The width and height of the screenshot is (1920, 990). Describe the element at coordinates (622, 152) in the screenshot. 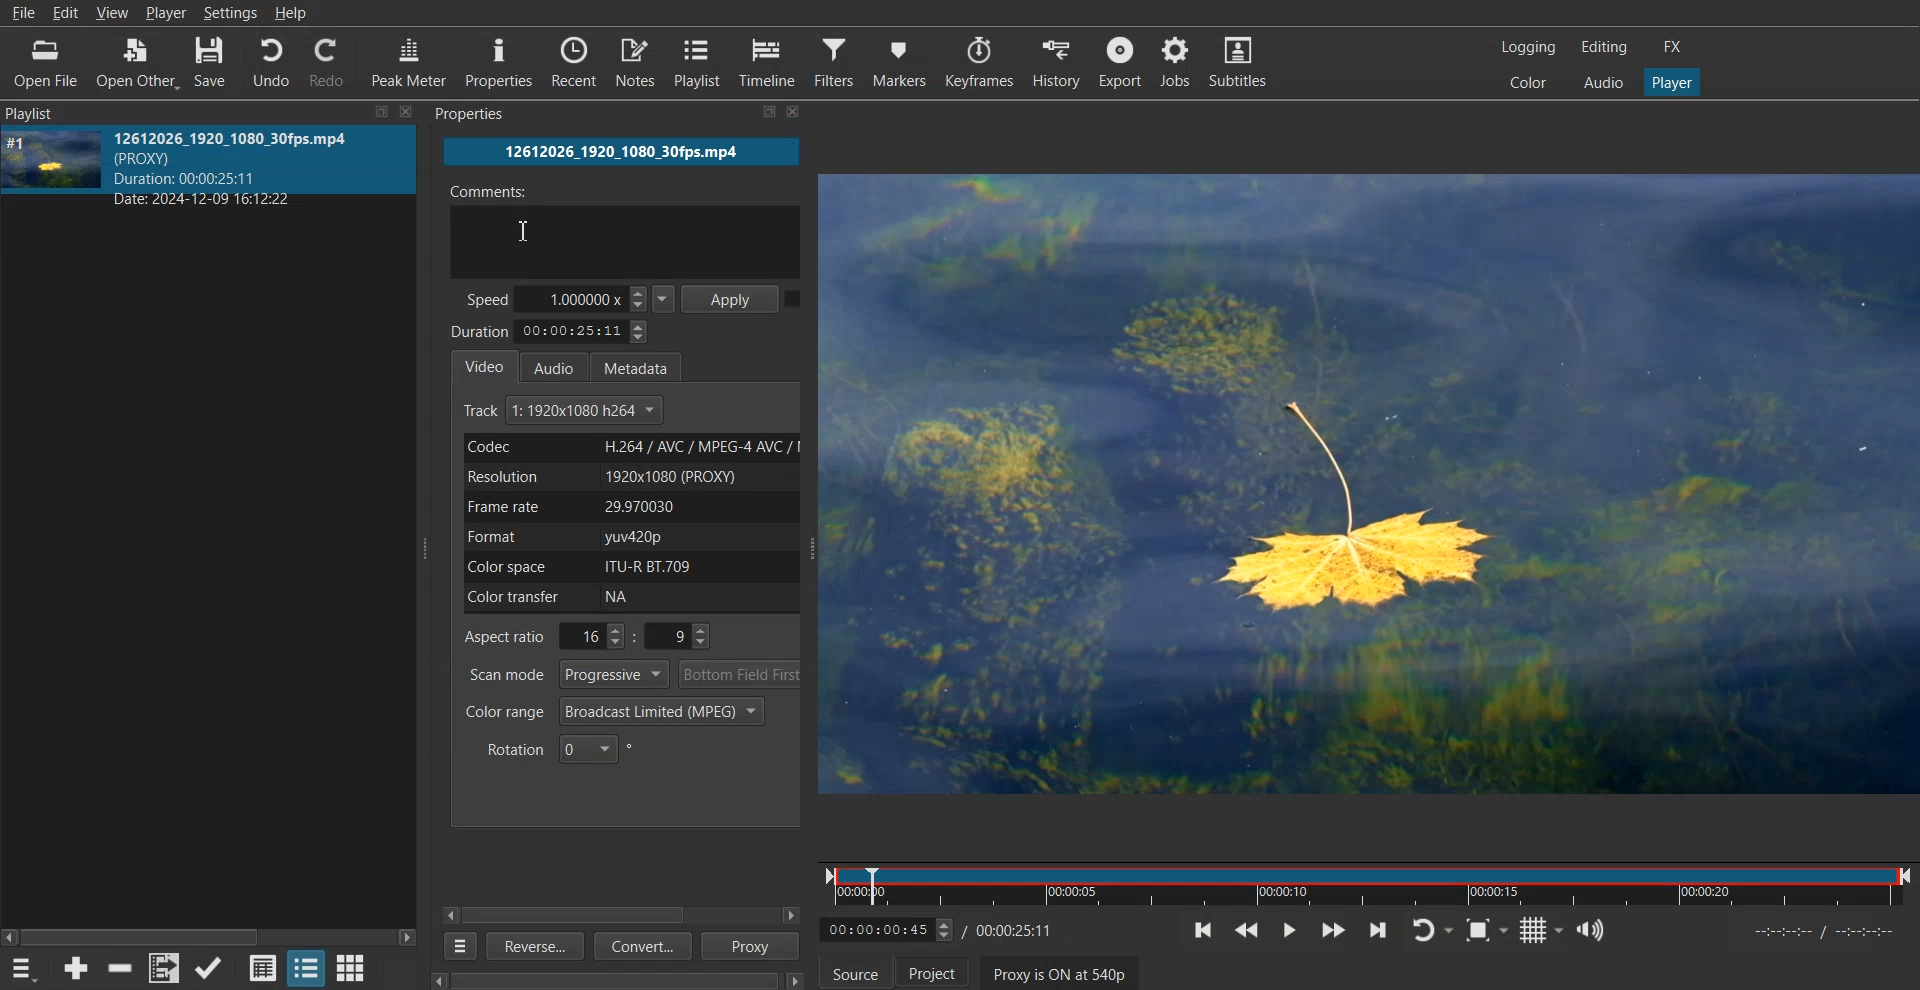

I see `File Name` at that location.